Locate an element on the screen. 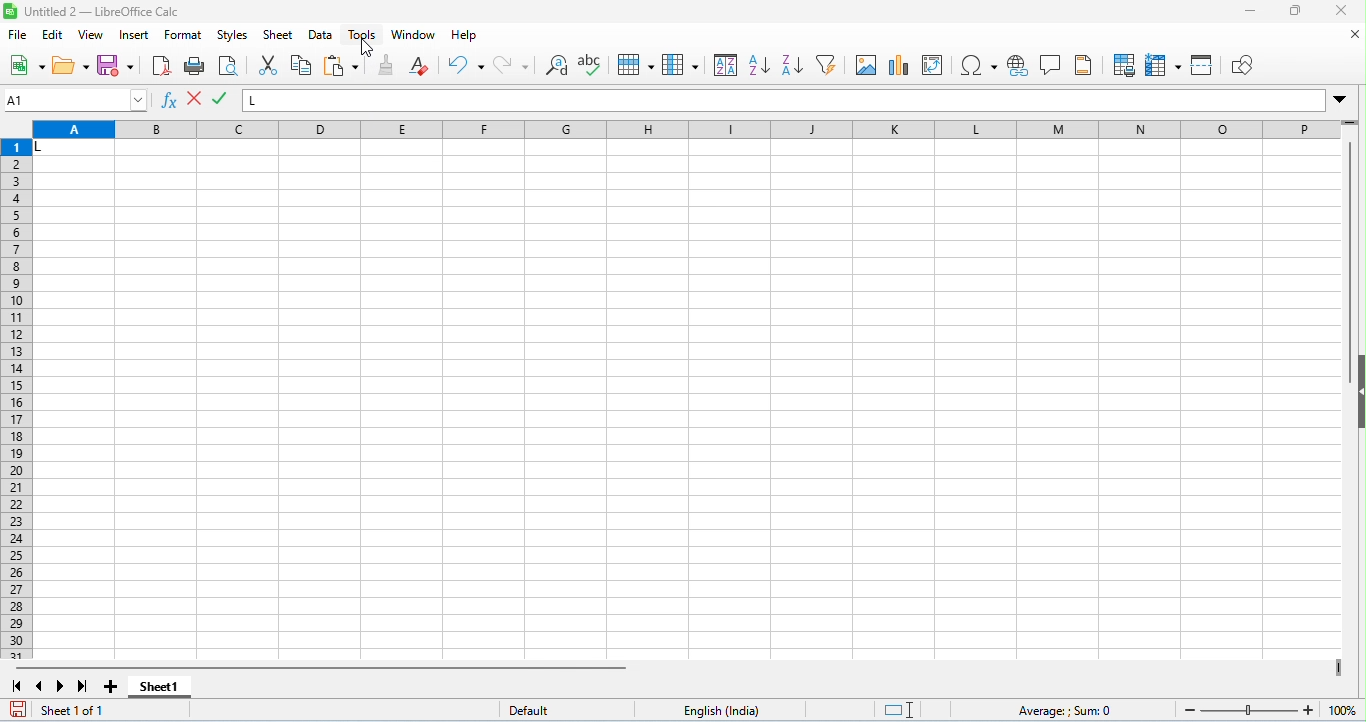 The height and width of the screenshot is (722, 1366). styles is located at coordinates (233, 36).